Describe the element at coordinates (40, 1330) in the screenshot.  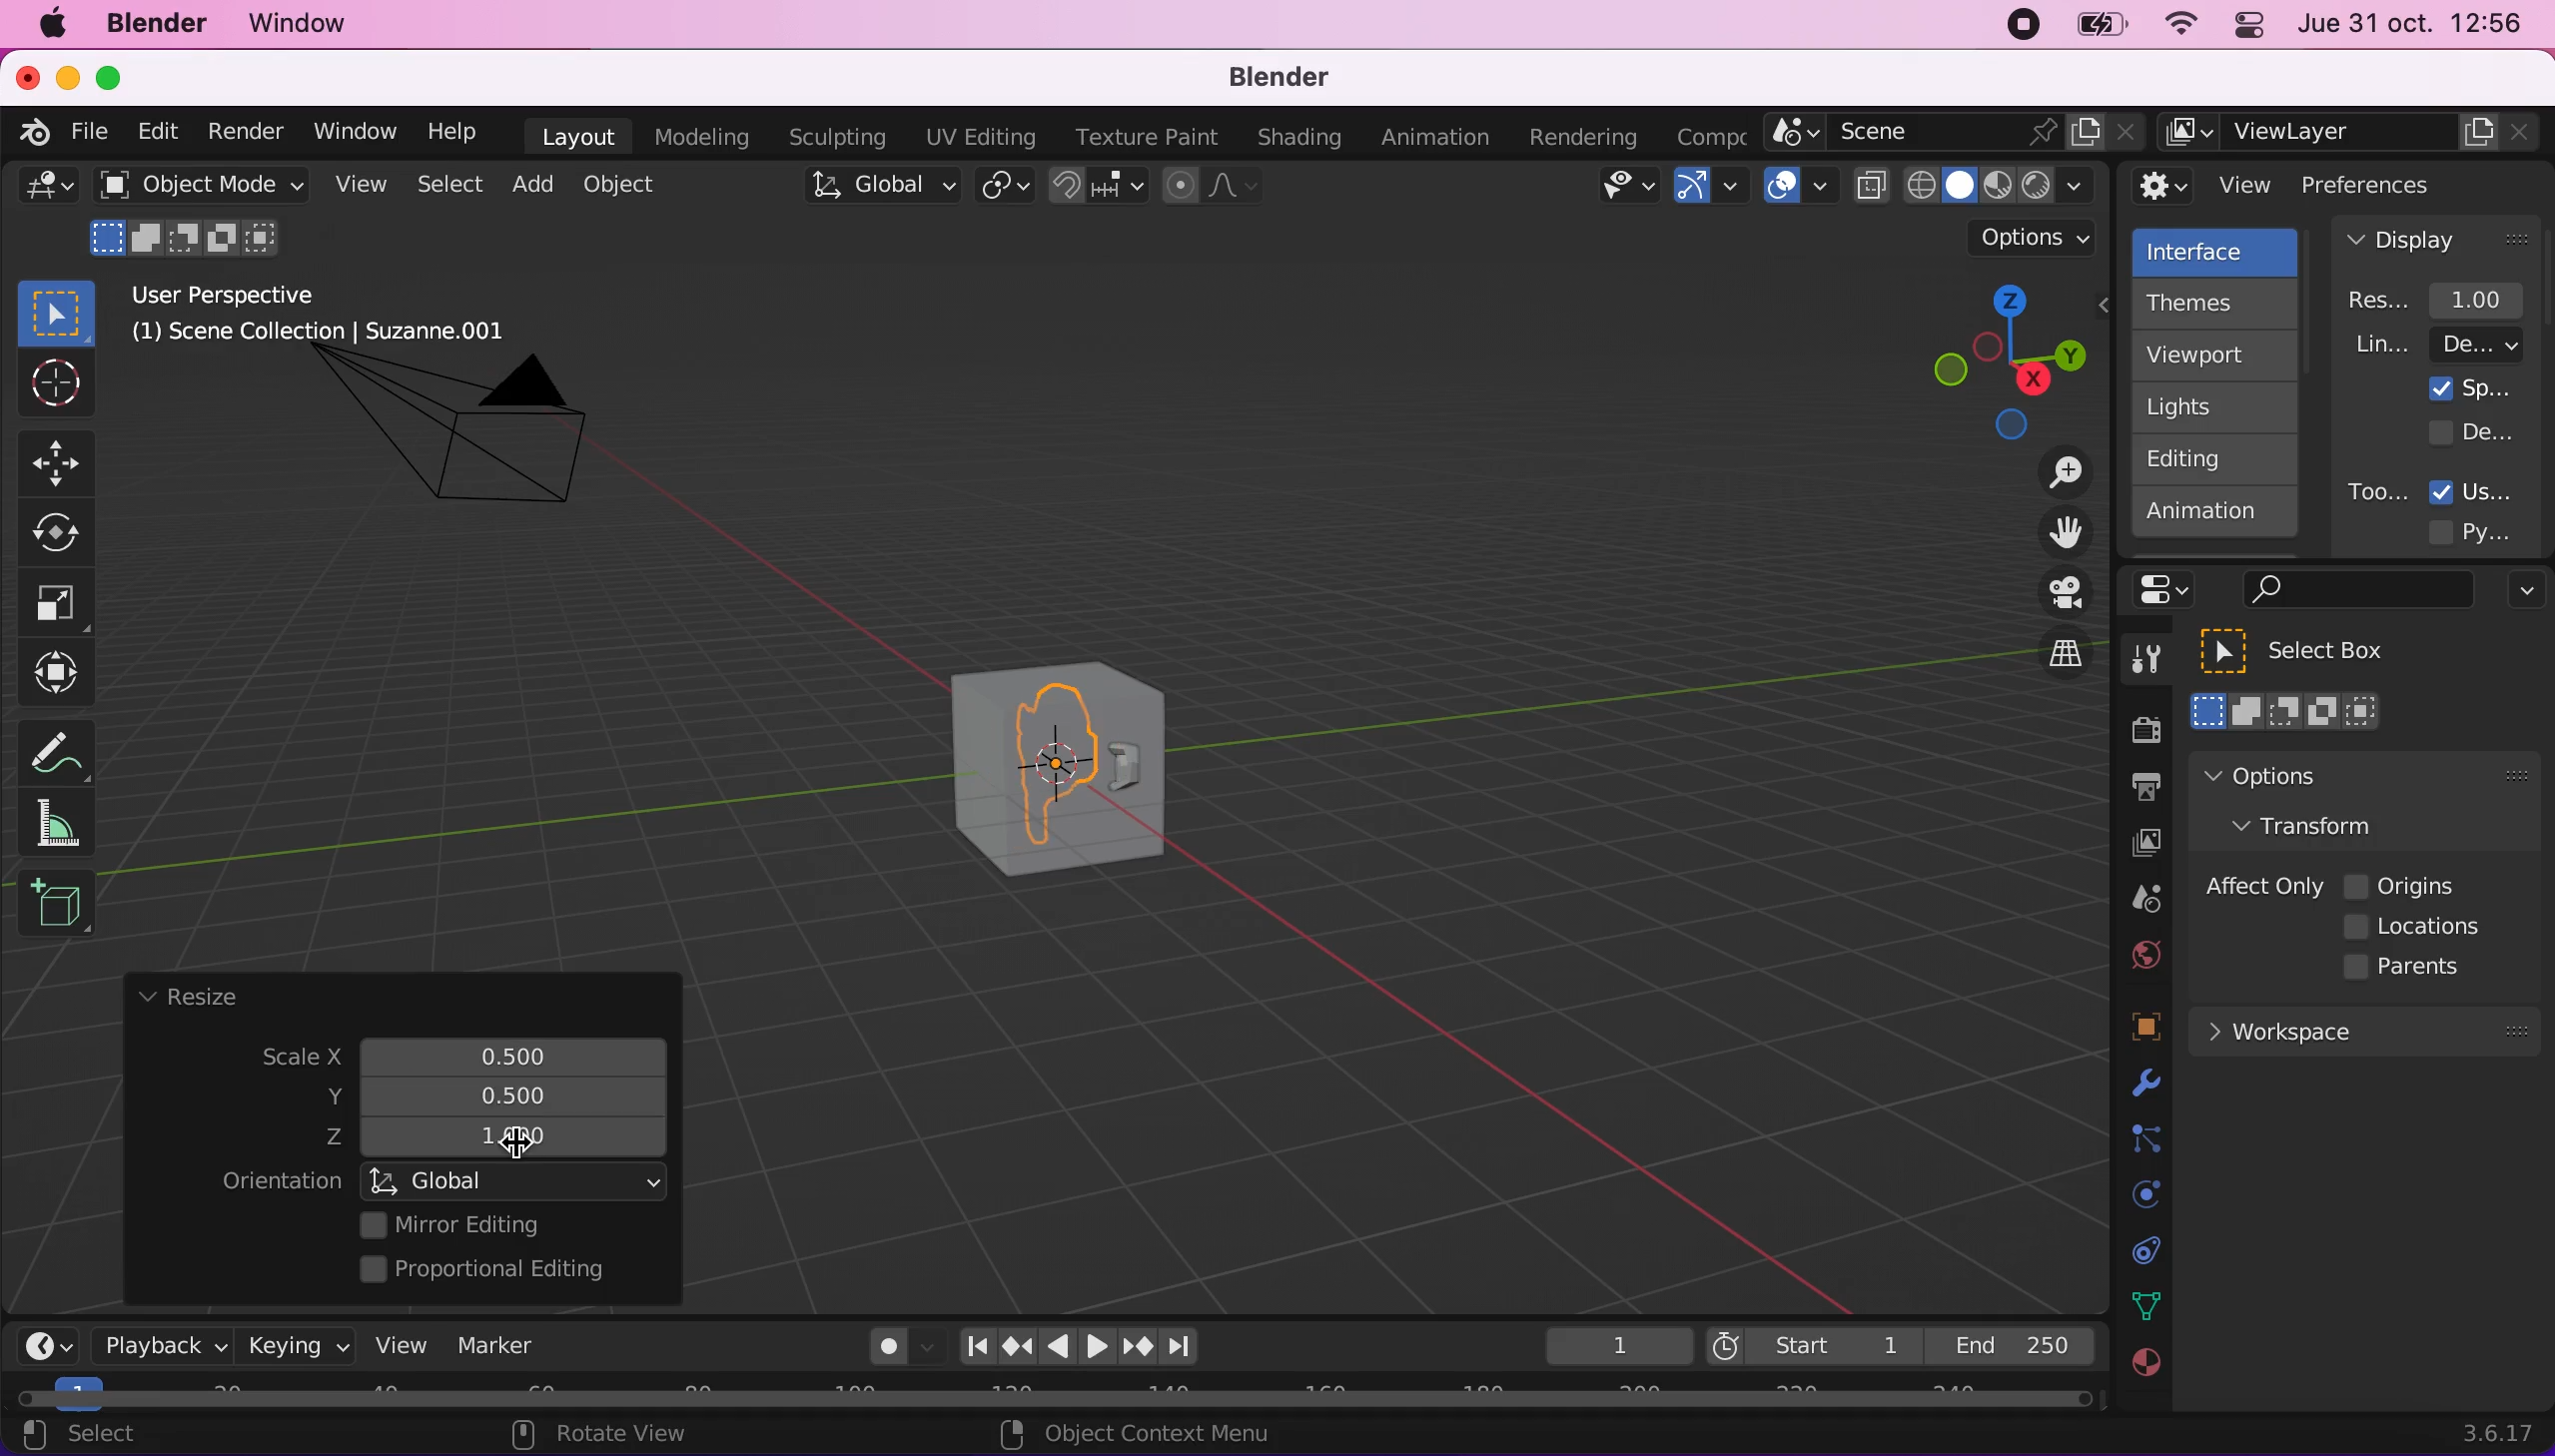
I see `editor type` at that location.